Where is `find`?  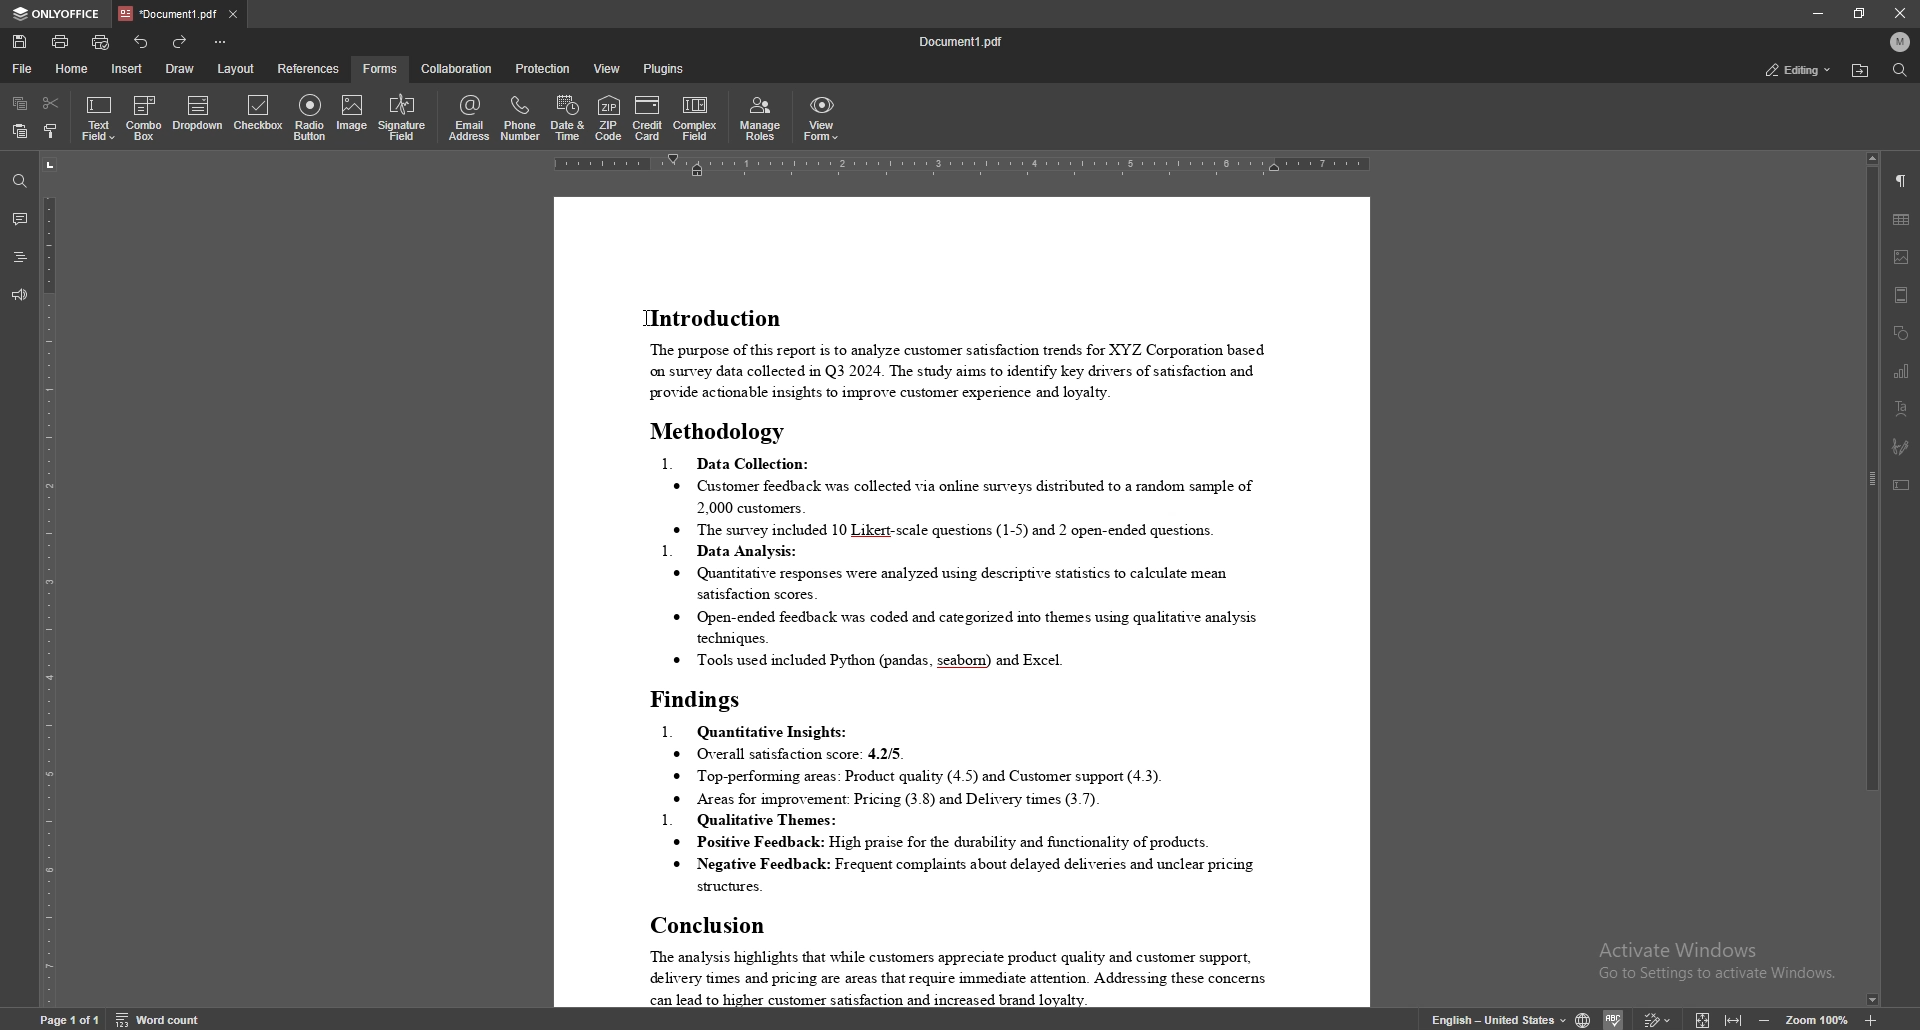 find is located at coordinates (1900, 70).